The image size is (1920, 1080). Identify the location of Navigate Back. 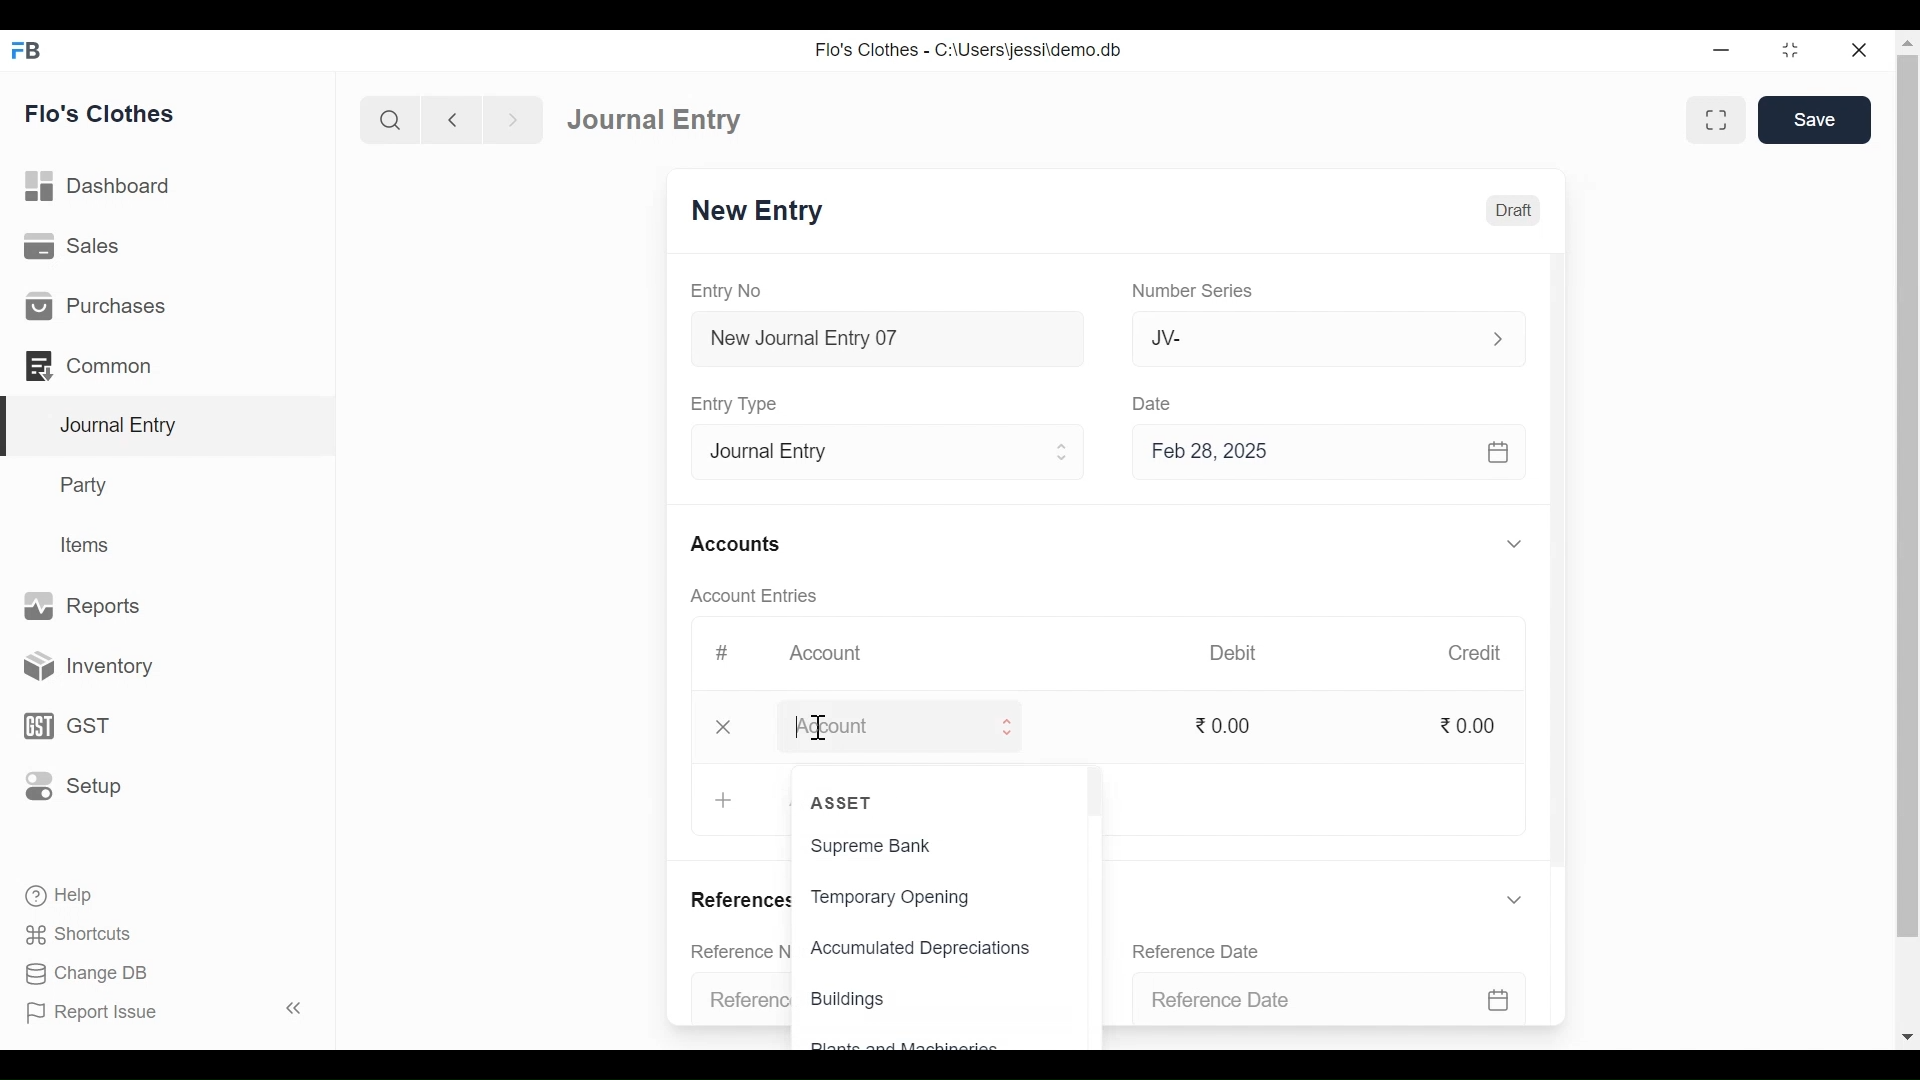
(451, 120).